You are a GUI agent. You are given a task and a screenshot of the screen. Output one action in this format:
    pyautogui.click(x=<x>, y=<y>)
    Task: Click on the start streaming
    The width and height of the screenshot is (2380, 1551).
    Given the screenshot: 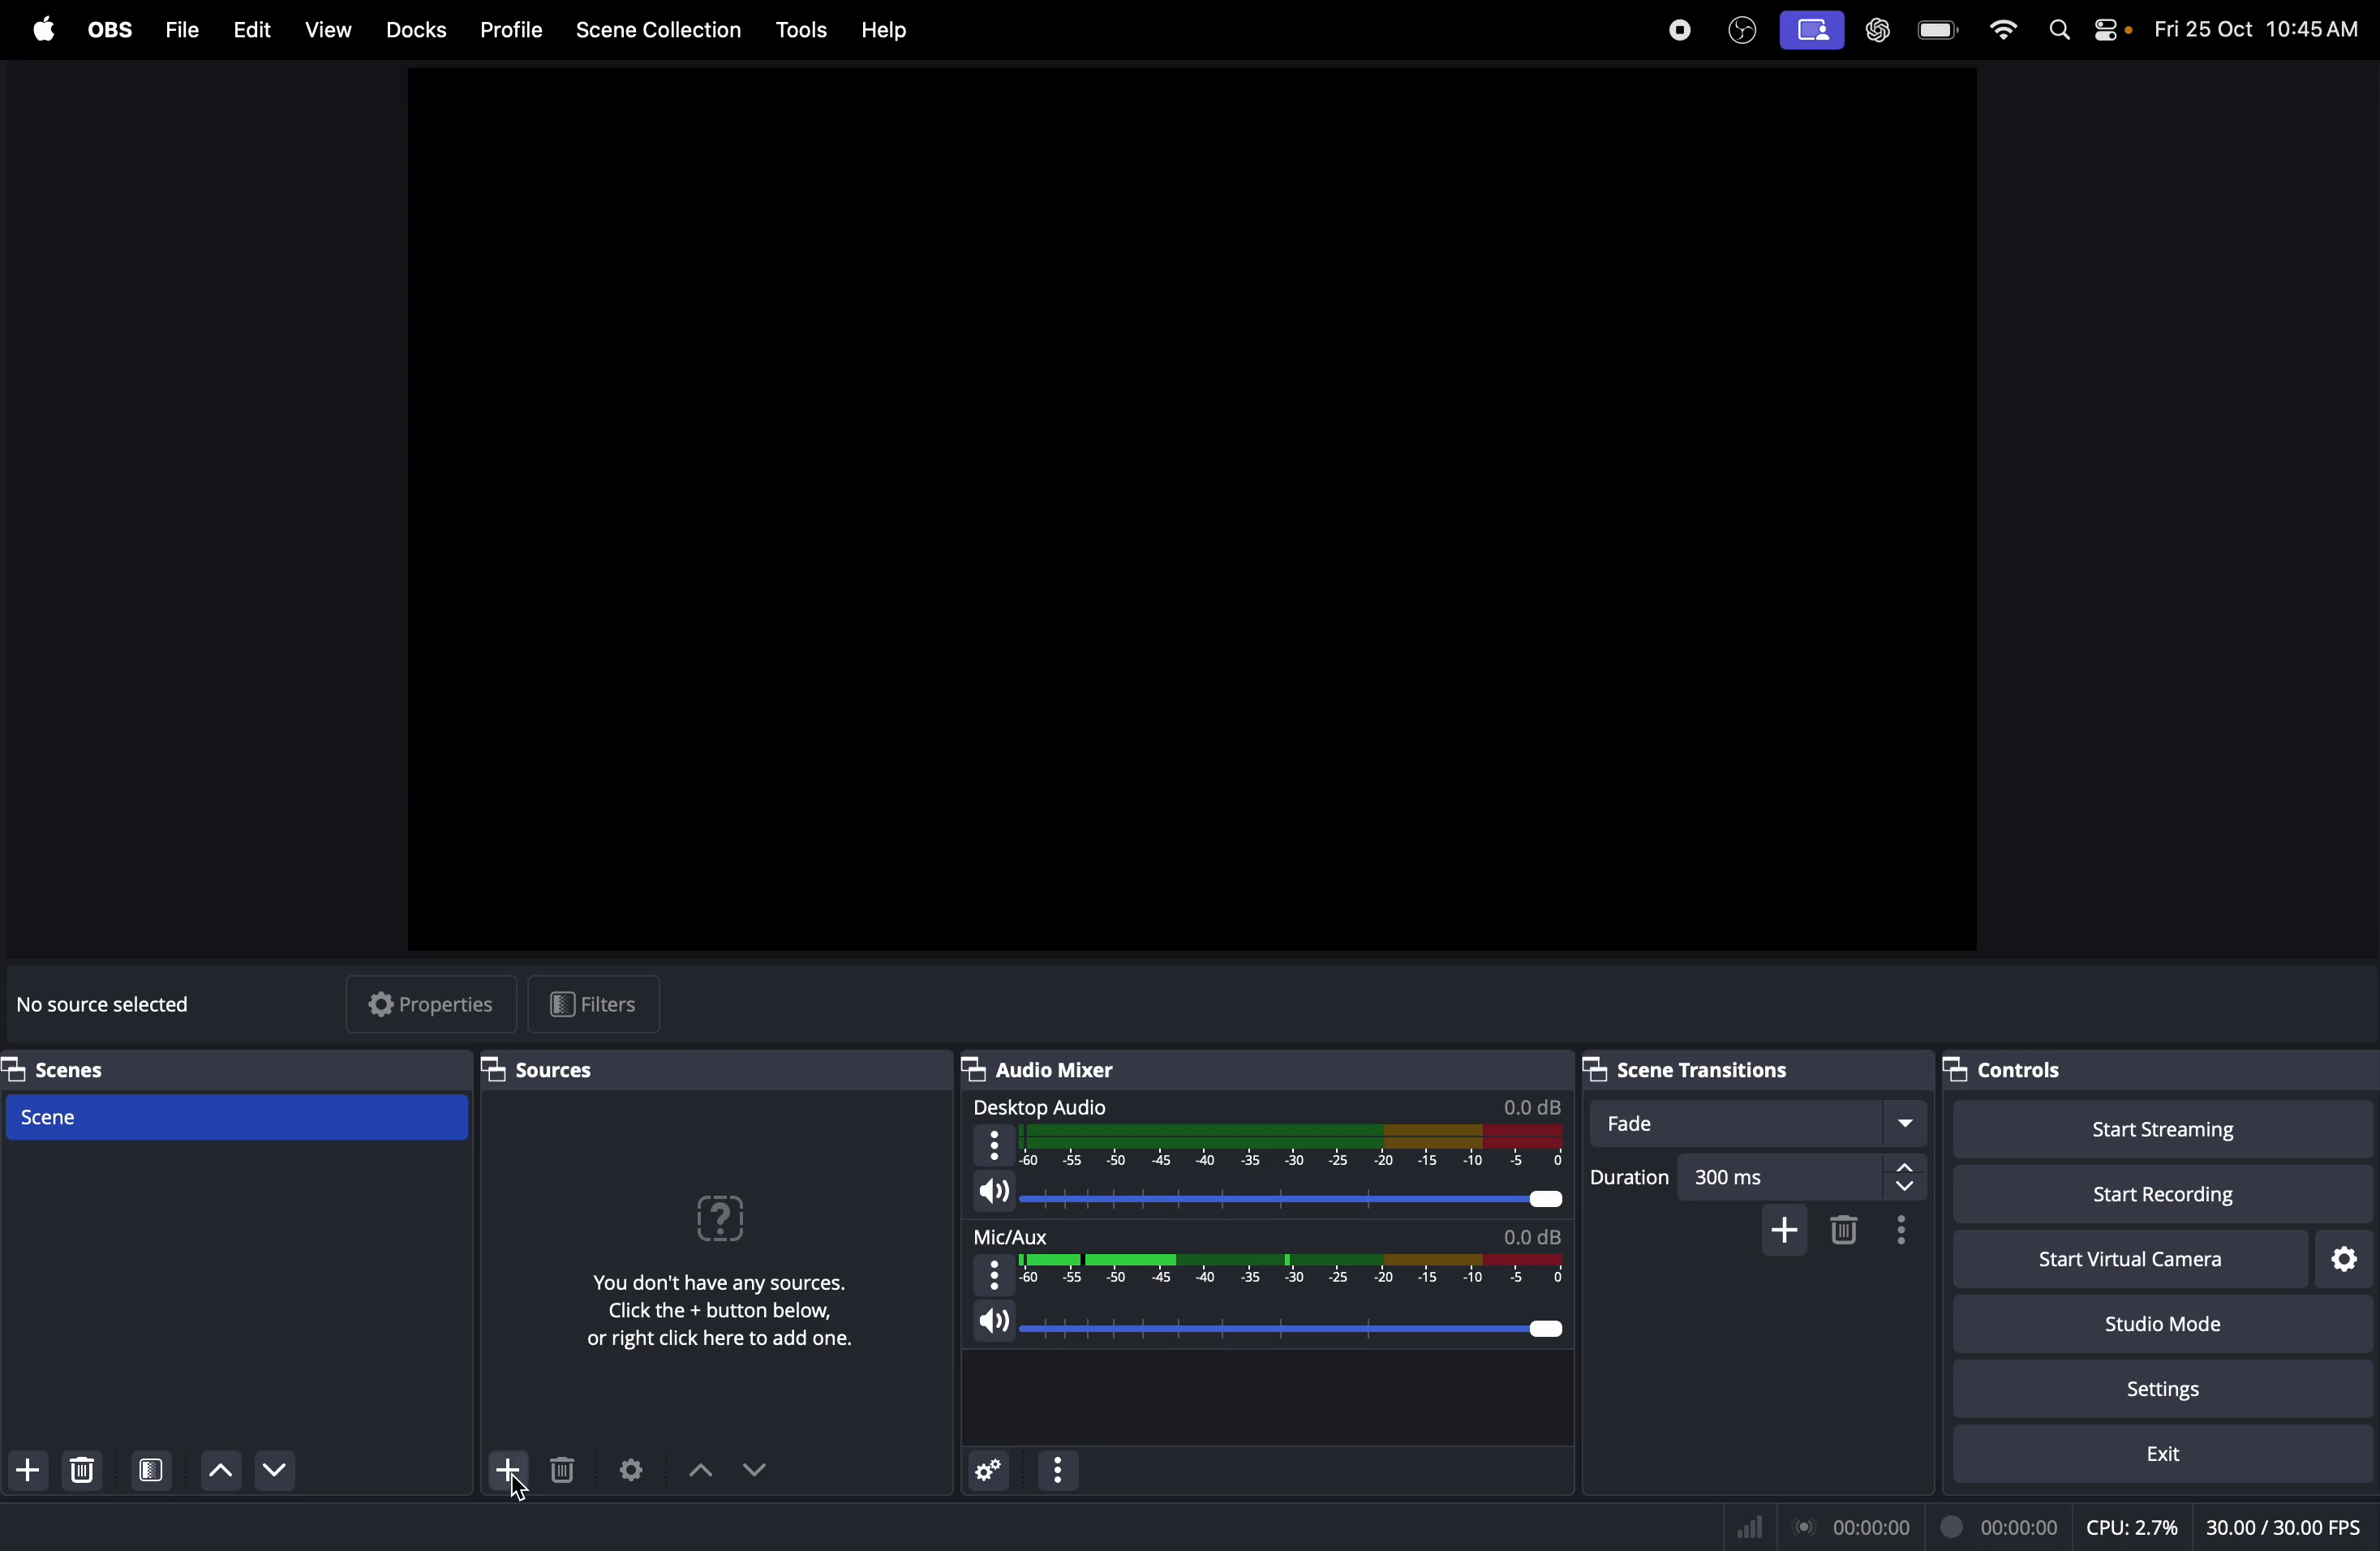 What is the action you would take?
    pyautogui.click(x=2153, y=1132)
    